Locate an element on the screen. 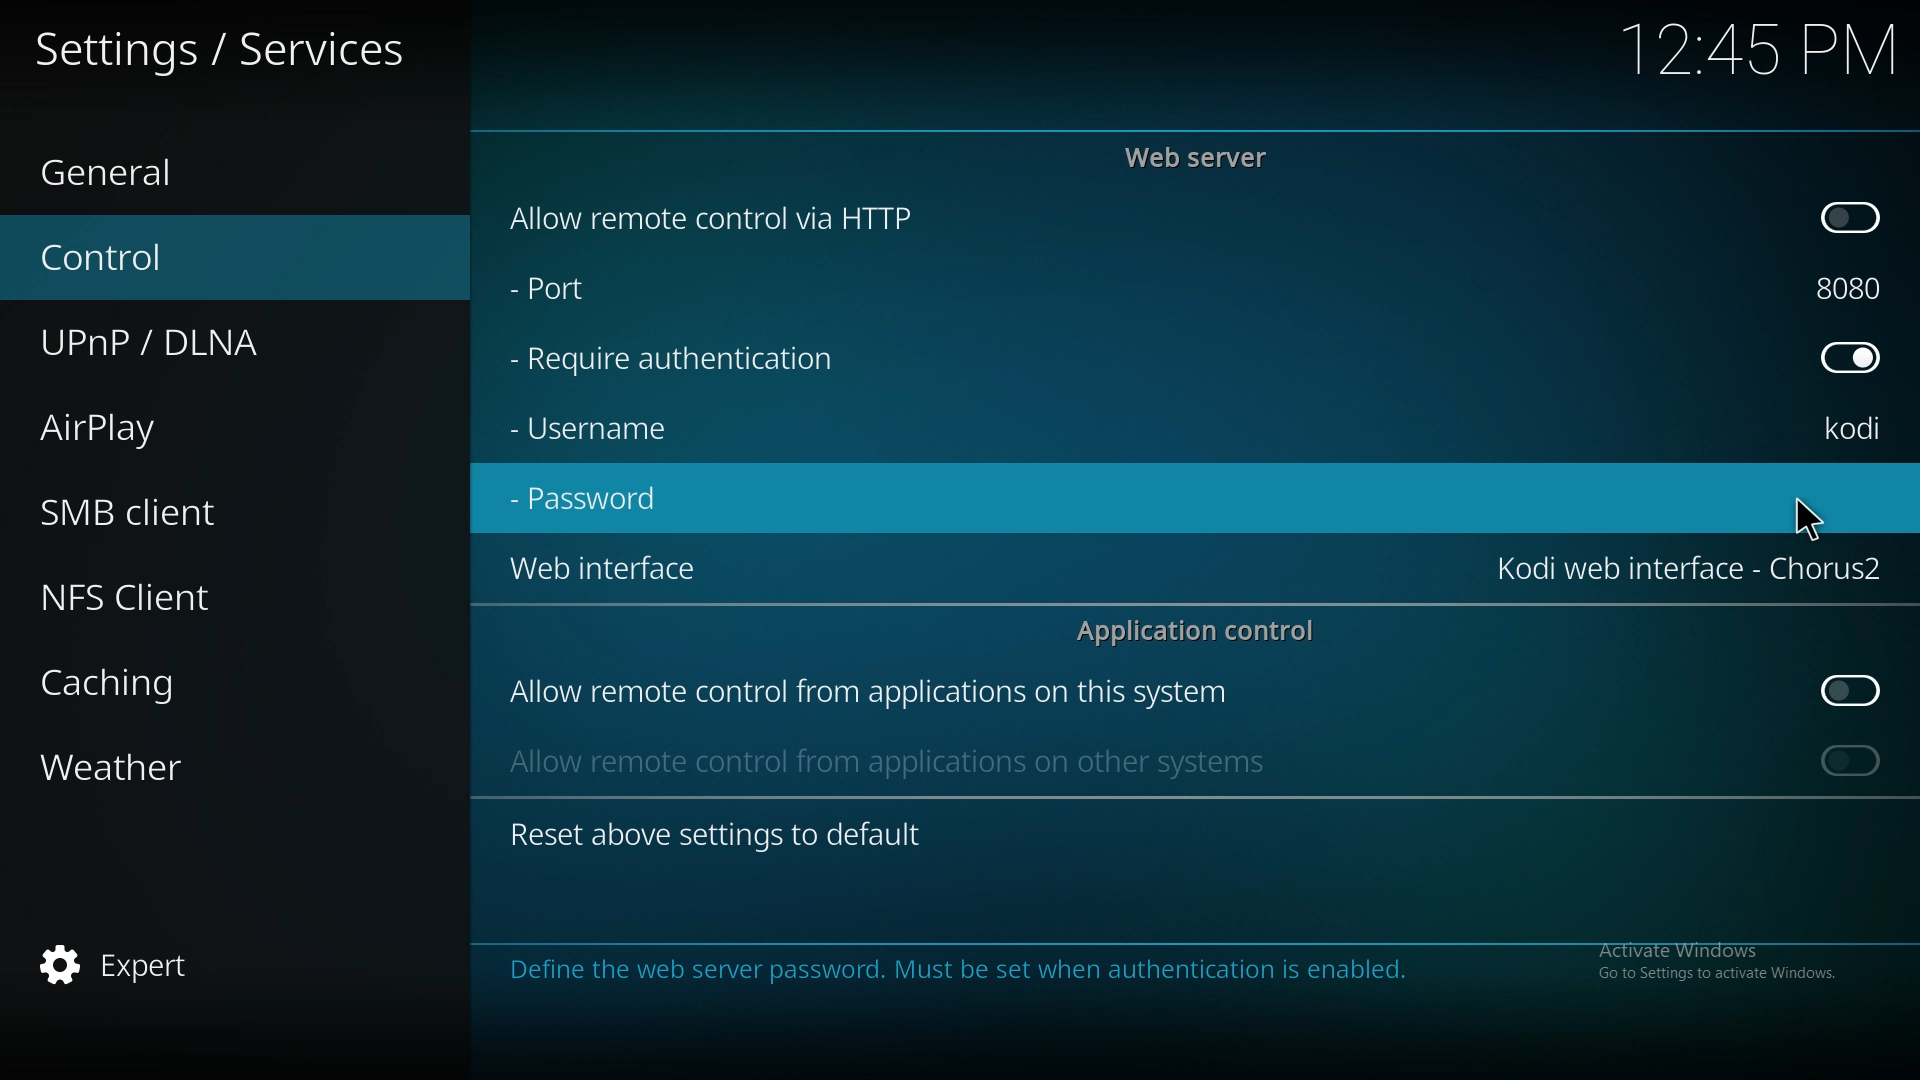  general is located at coordinates (170, 167).